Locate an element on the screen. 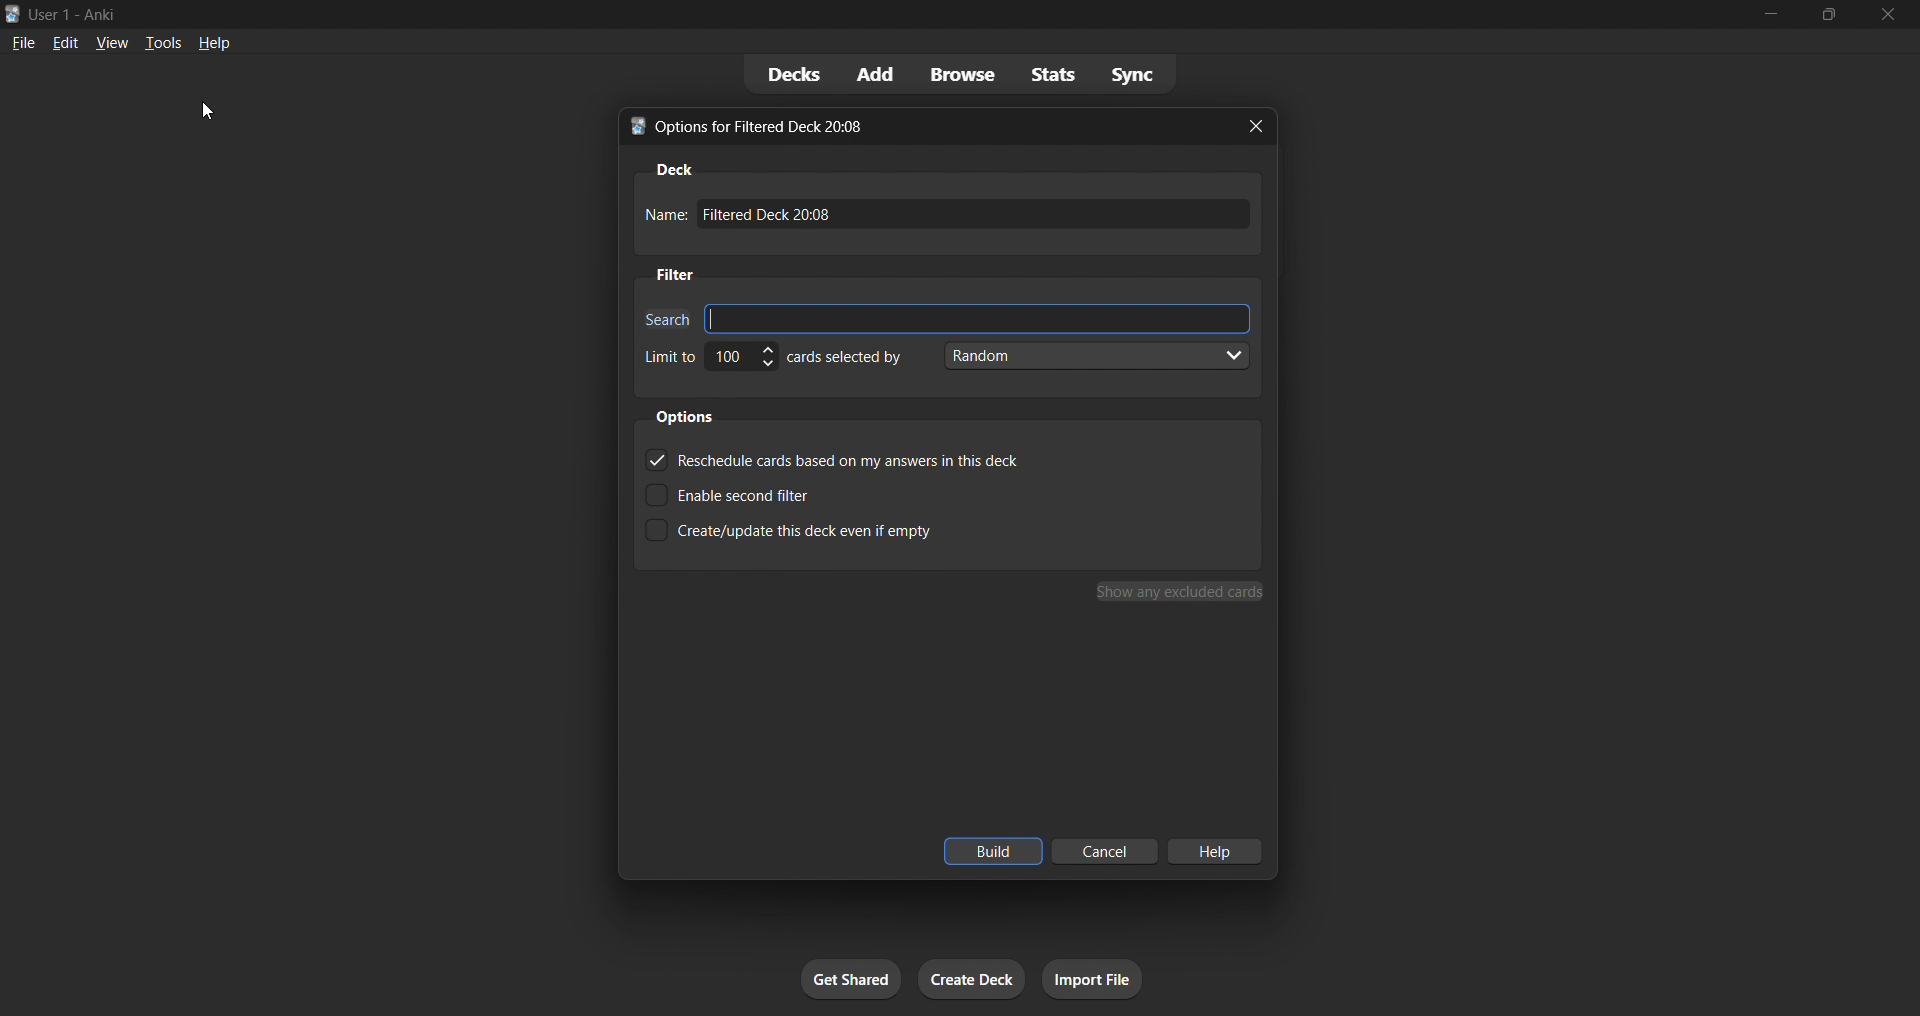 The width and height of the screenshot is (1920, 1016). Options for Filtered Deck is located at coordinates (773, 127).